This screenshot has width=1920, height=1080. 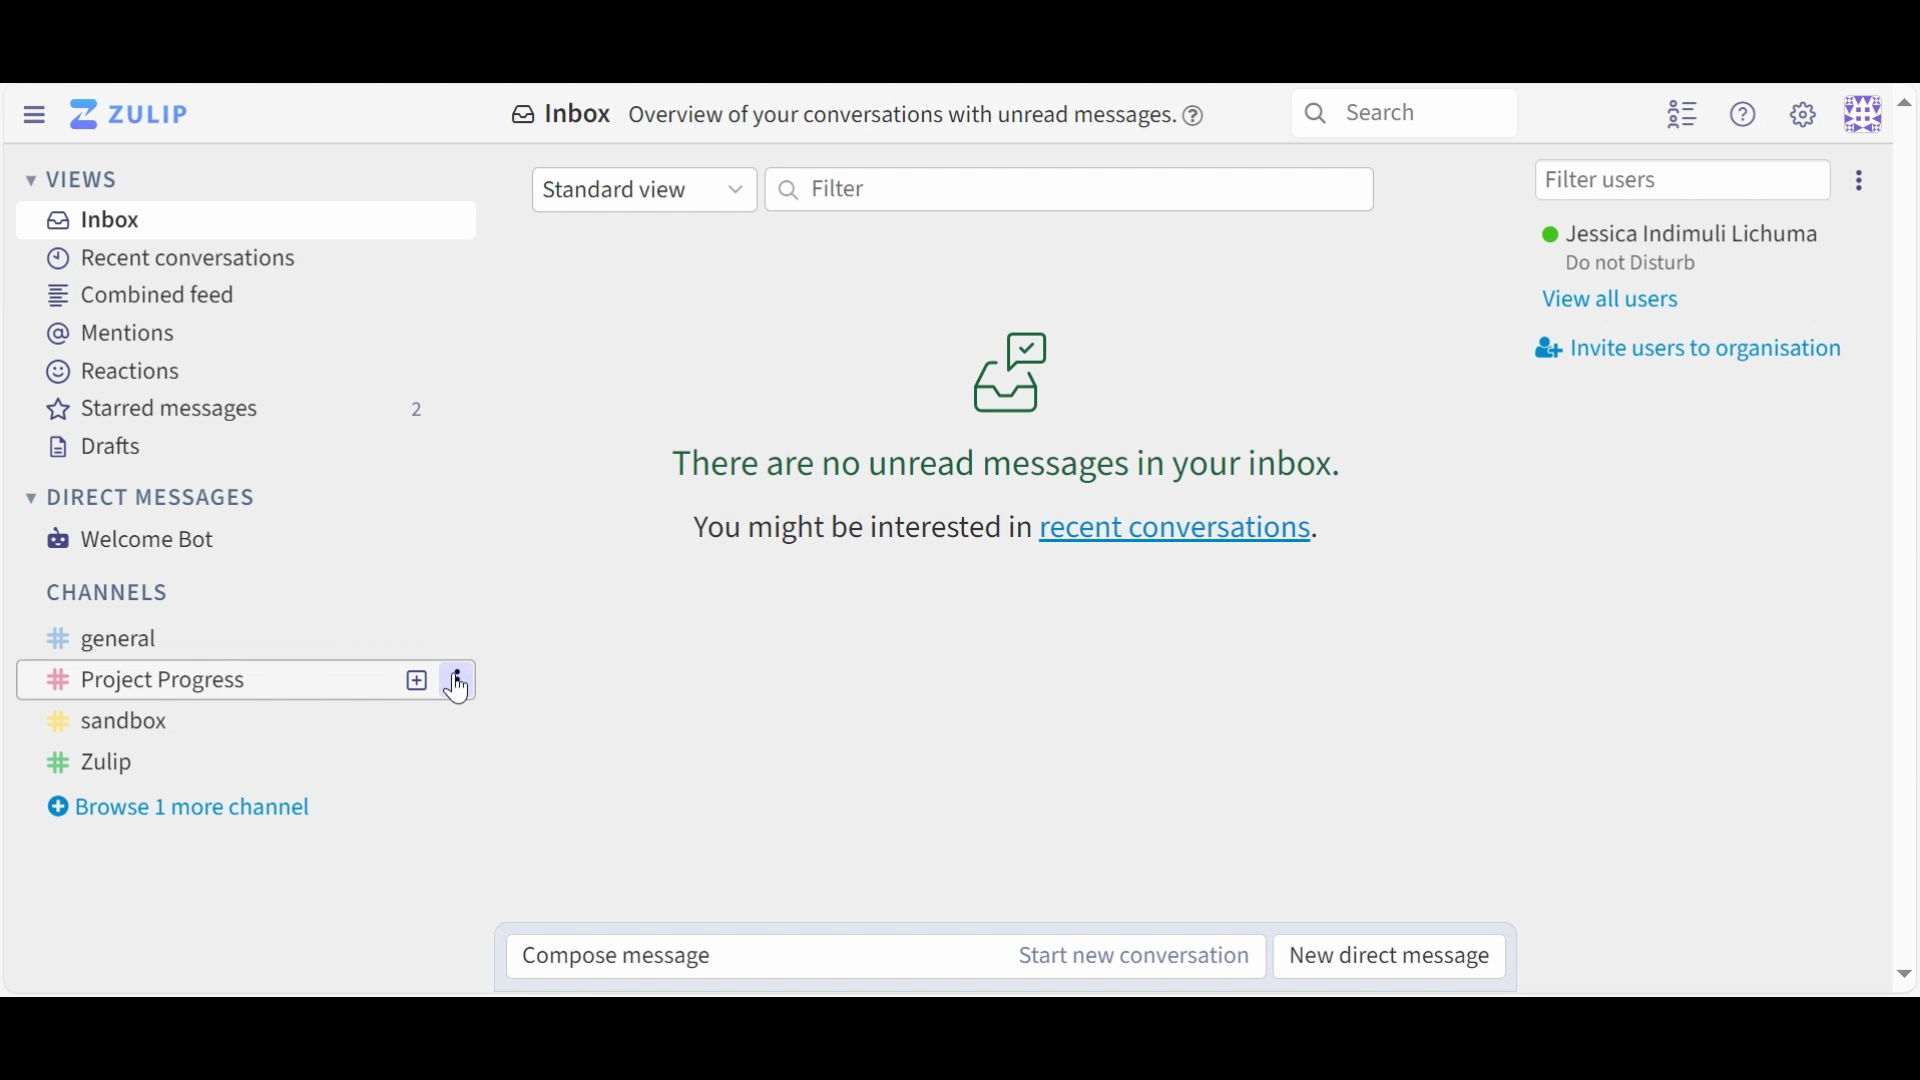 What do you see at coordinates (1619, 302) in the screenshot?
I see `View all users` at bounding box center [1619, 302].